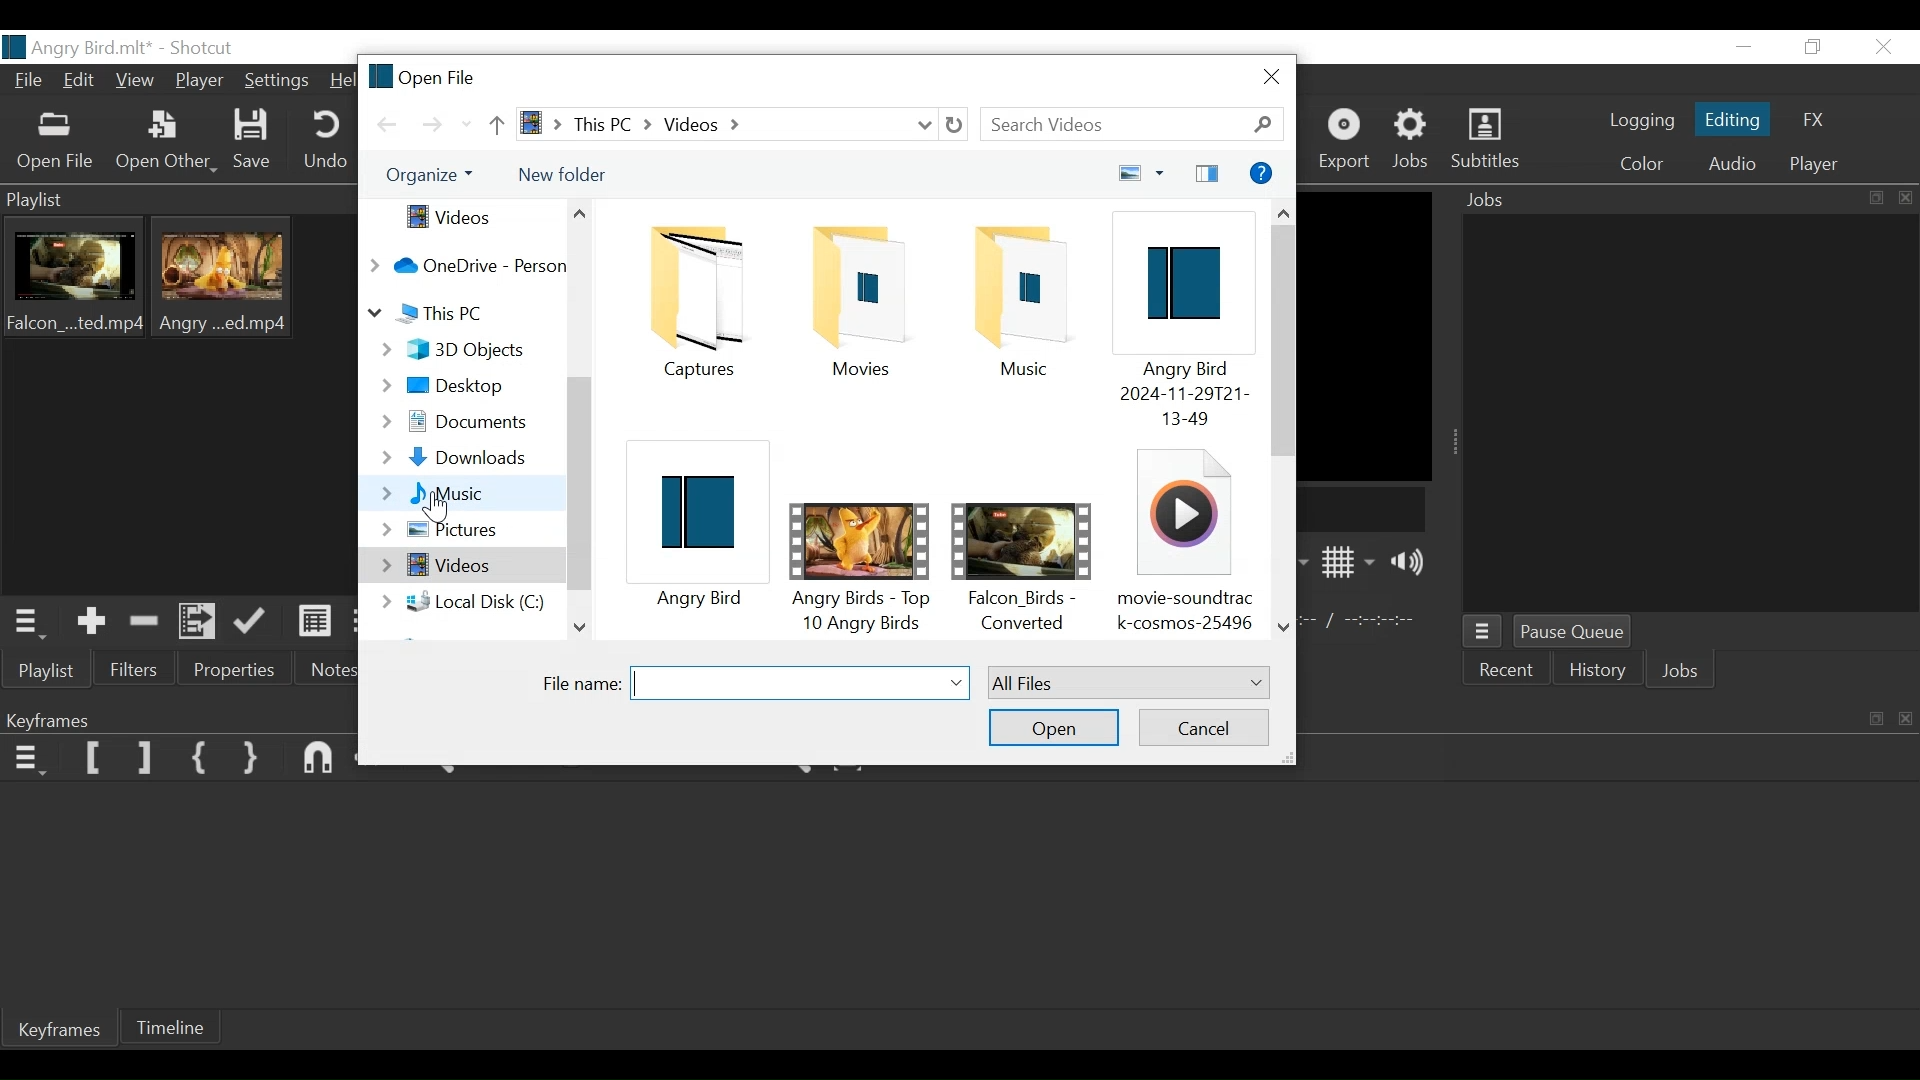  What do you see at coordinates (134, 670) in the screenshot?
I see `Filter` at bounding box center [134, 670].